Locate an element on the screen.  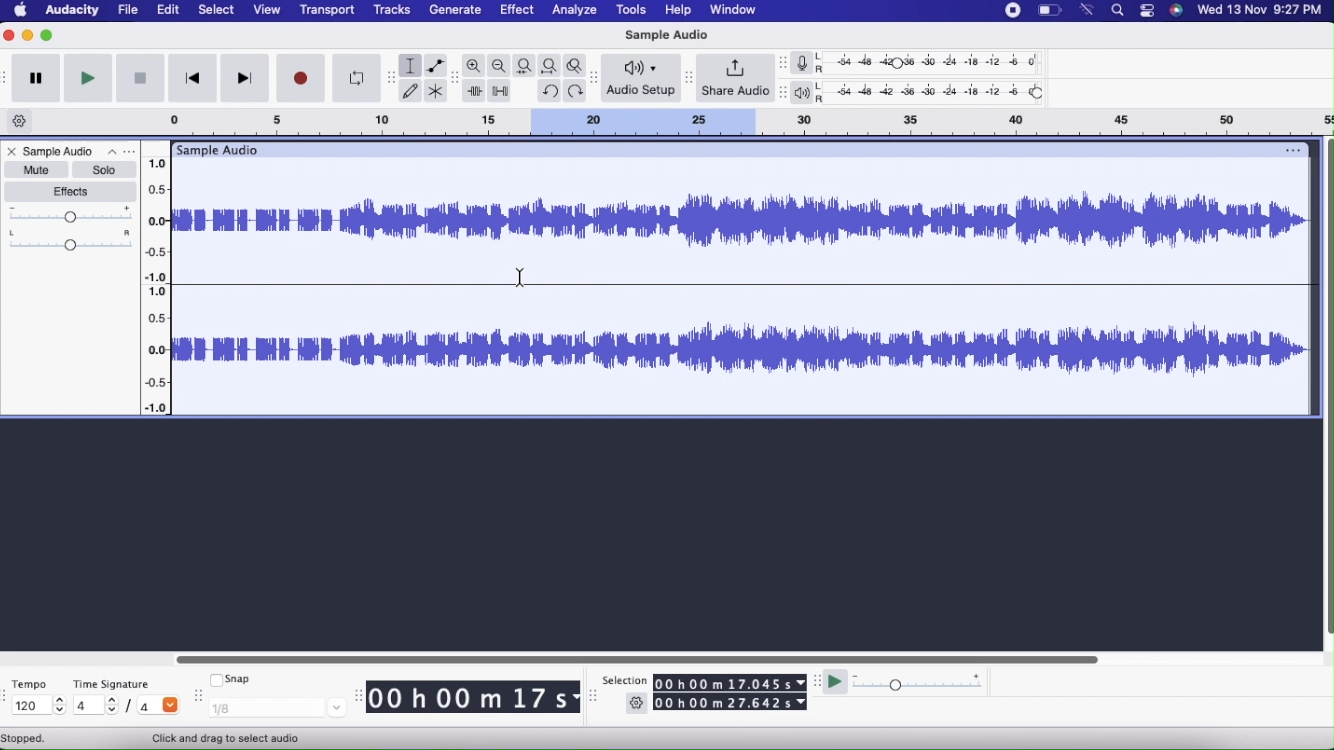
/ is located at coordinates (132, 709).